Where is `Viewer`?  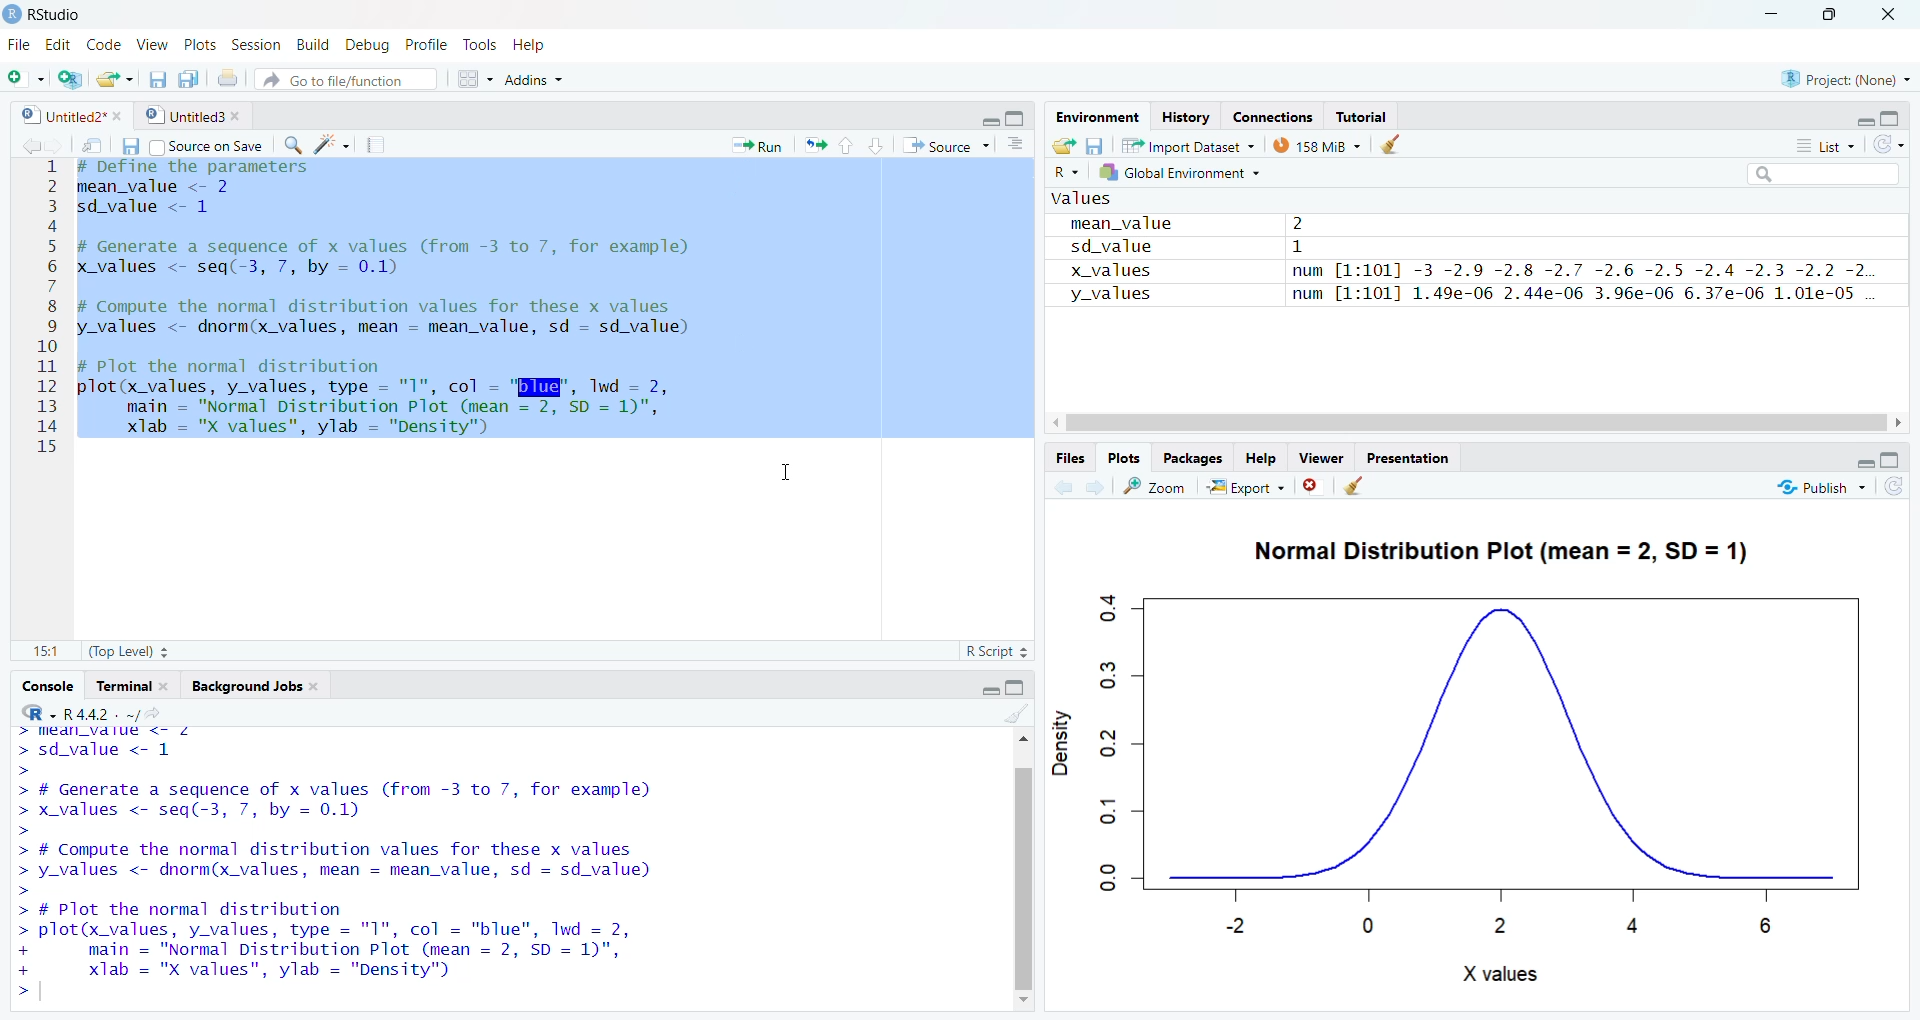 Viewer is located at coordinates (1322, 458).